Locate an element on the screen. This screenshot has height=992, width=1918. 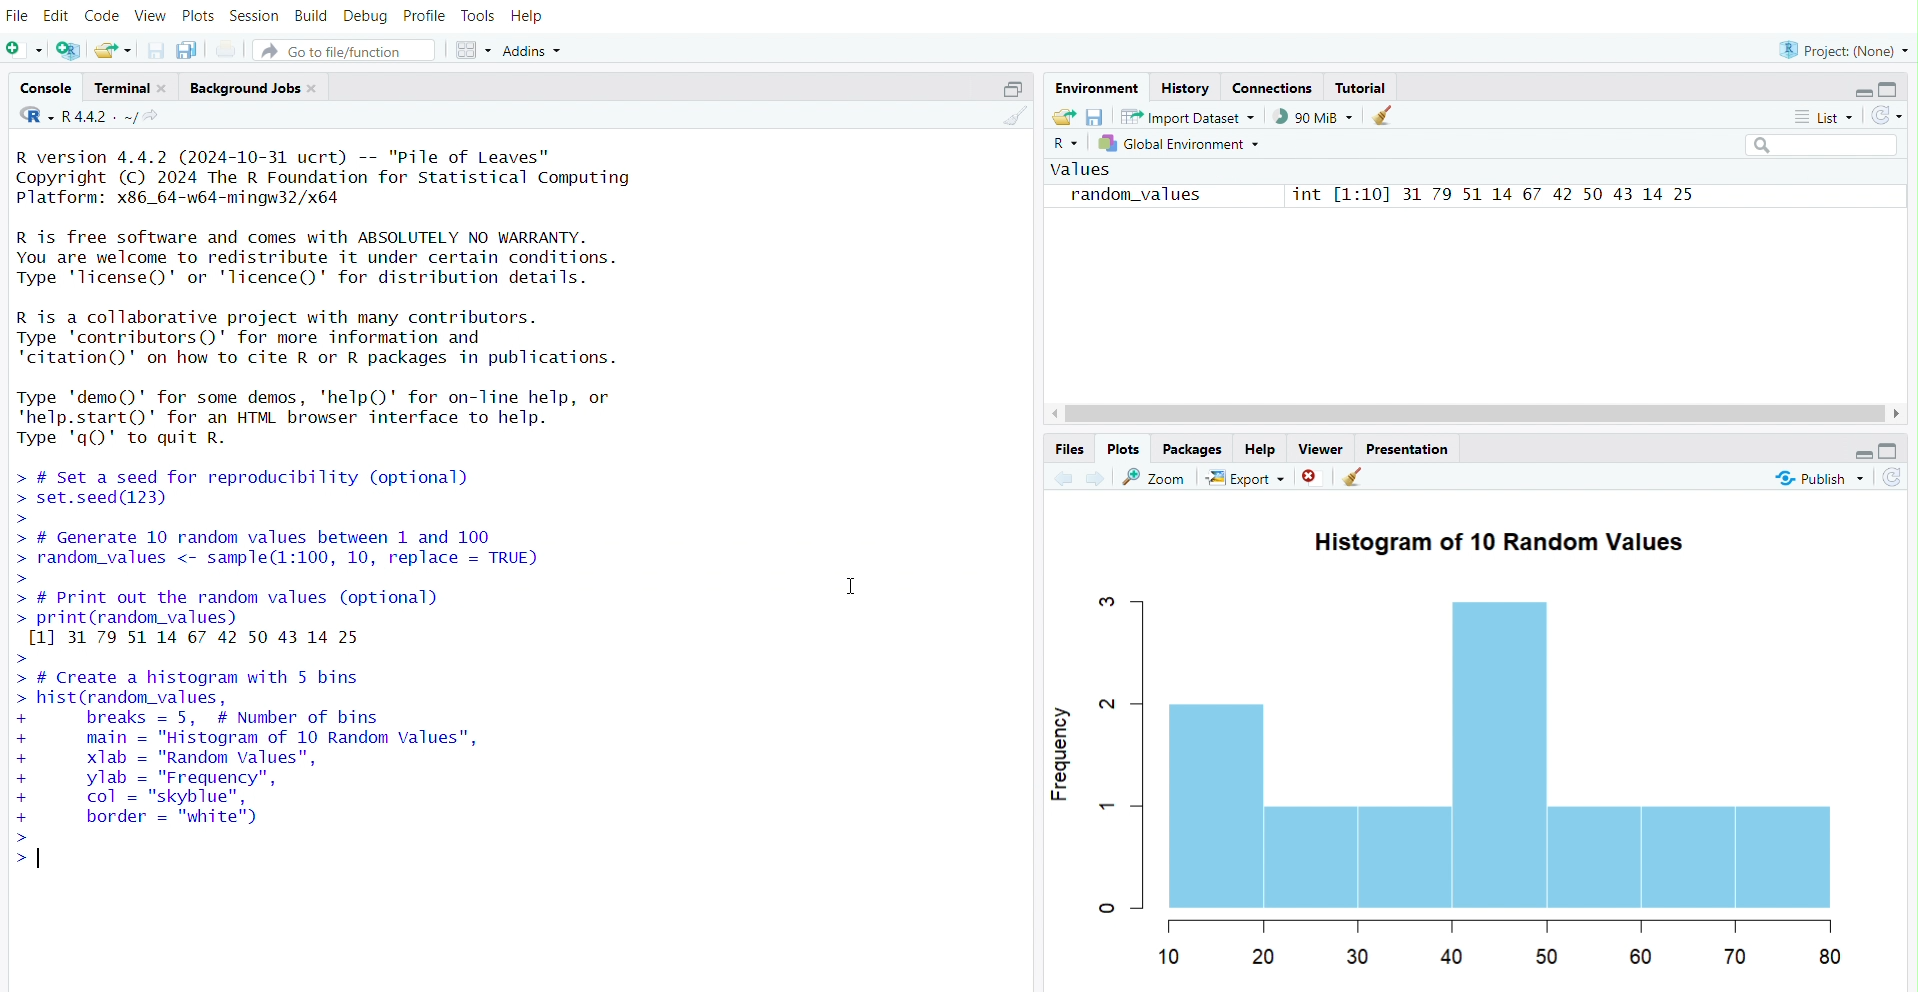
typing cursor is located at coordinates (14, 851).